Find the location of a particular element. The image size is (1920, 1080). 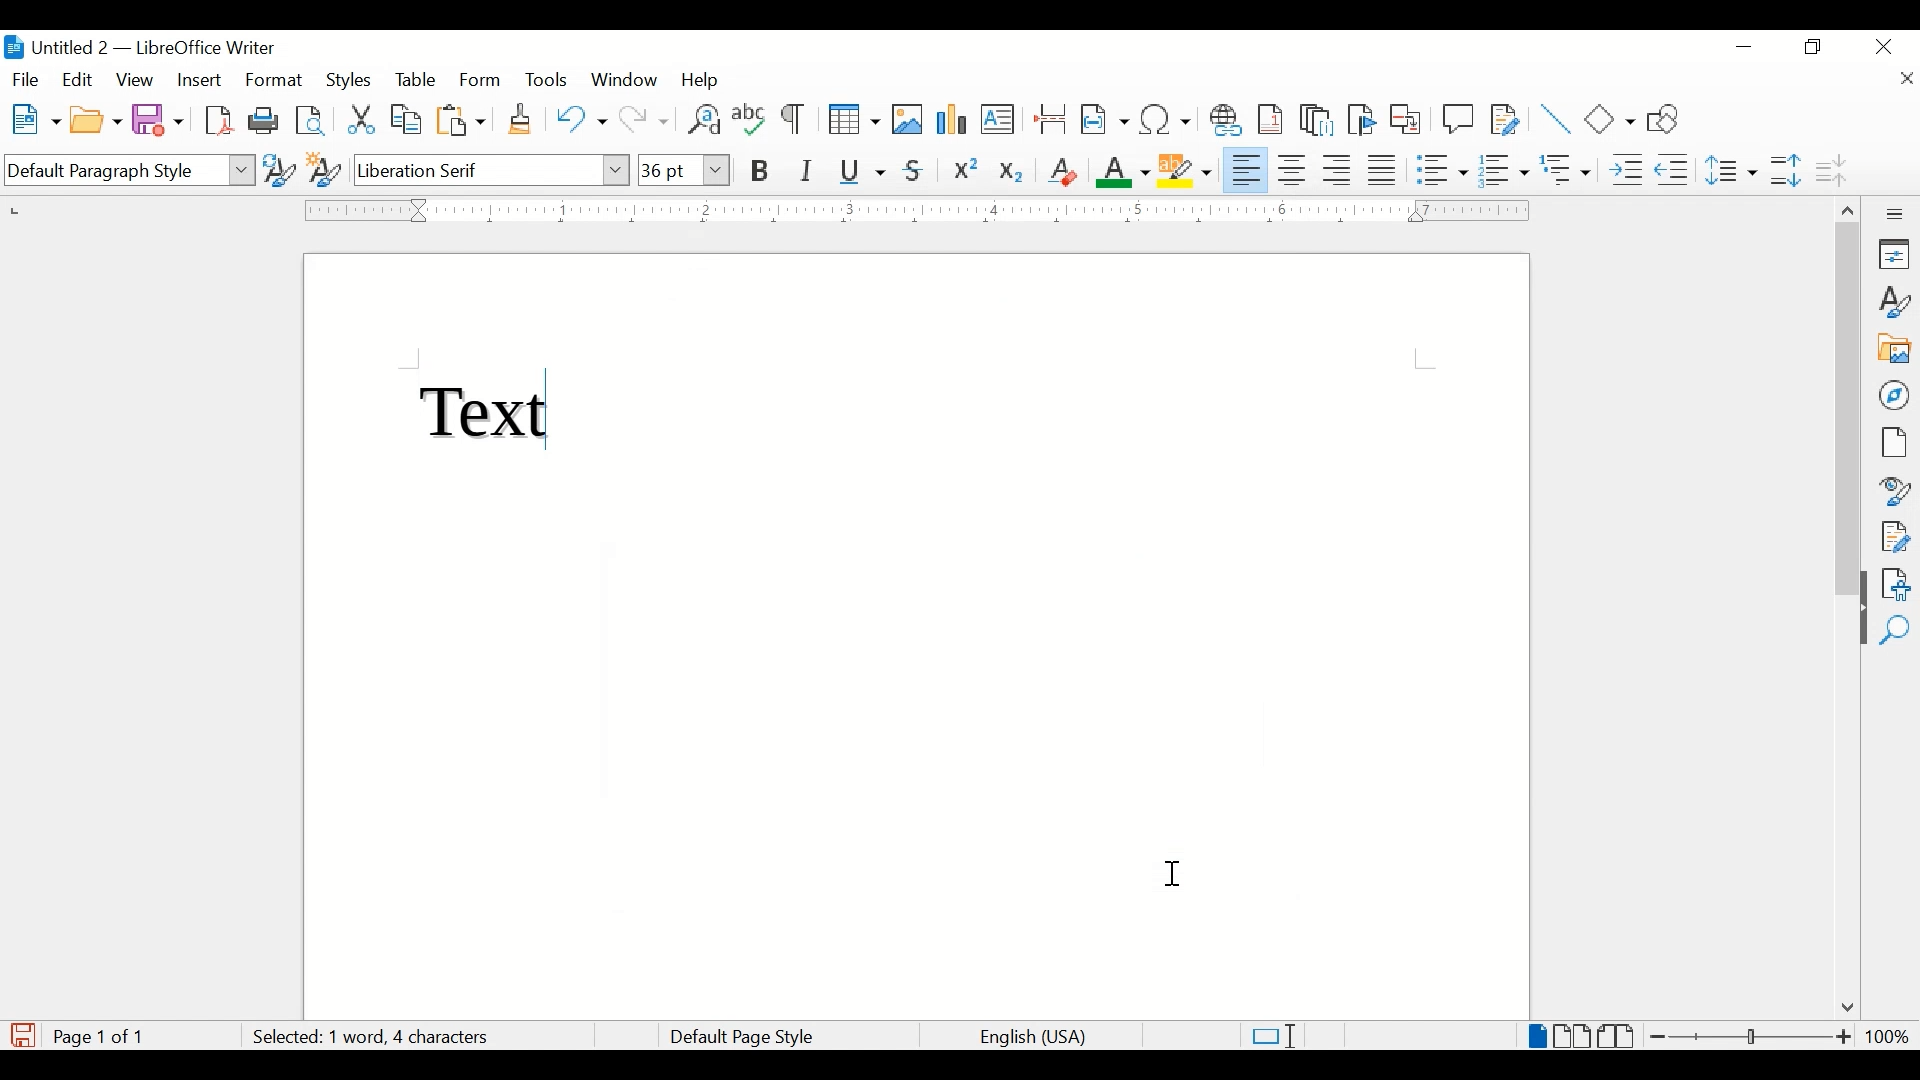

help is located at coordinates (704, 80).